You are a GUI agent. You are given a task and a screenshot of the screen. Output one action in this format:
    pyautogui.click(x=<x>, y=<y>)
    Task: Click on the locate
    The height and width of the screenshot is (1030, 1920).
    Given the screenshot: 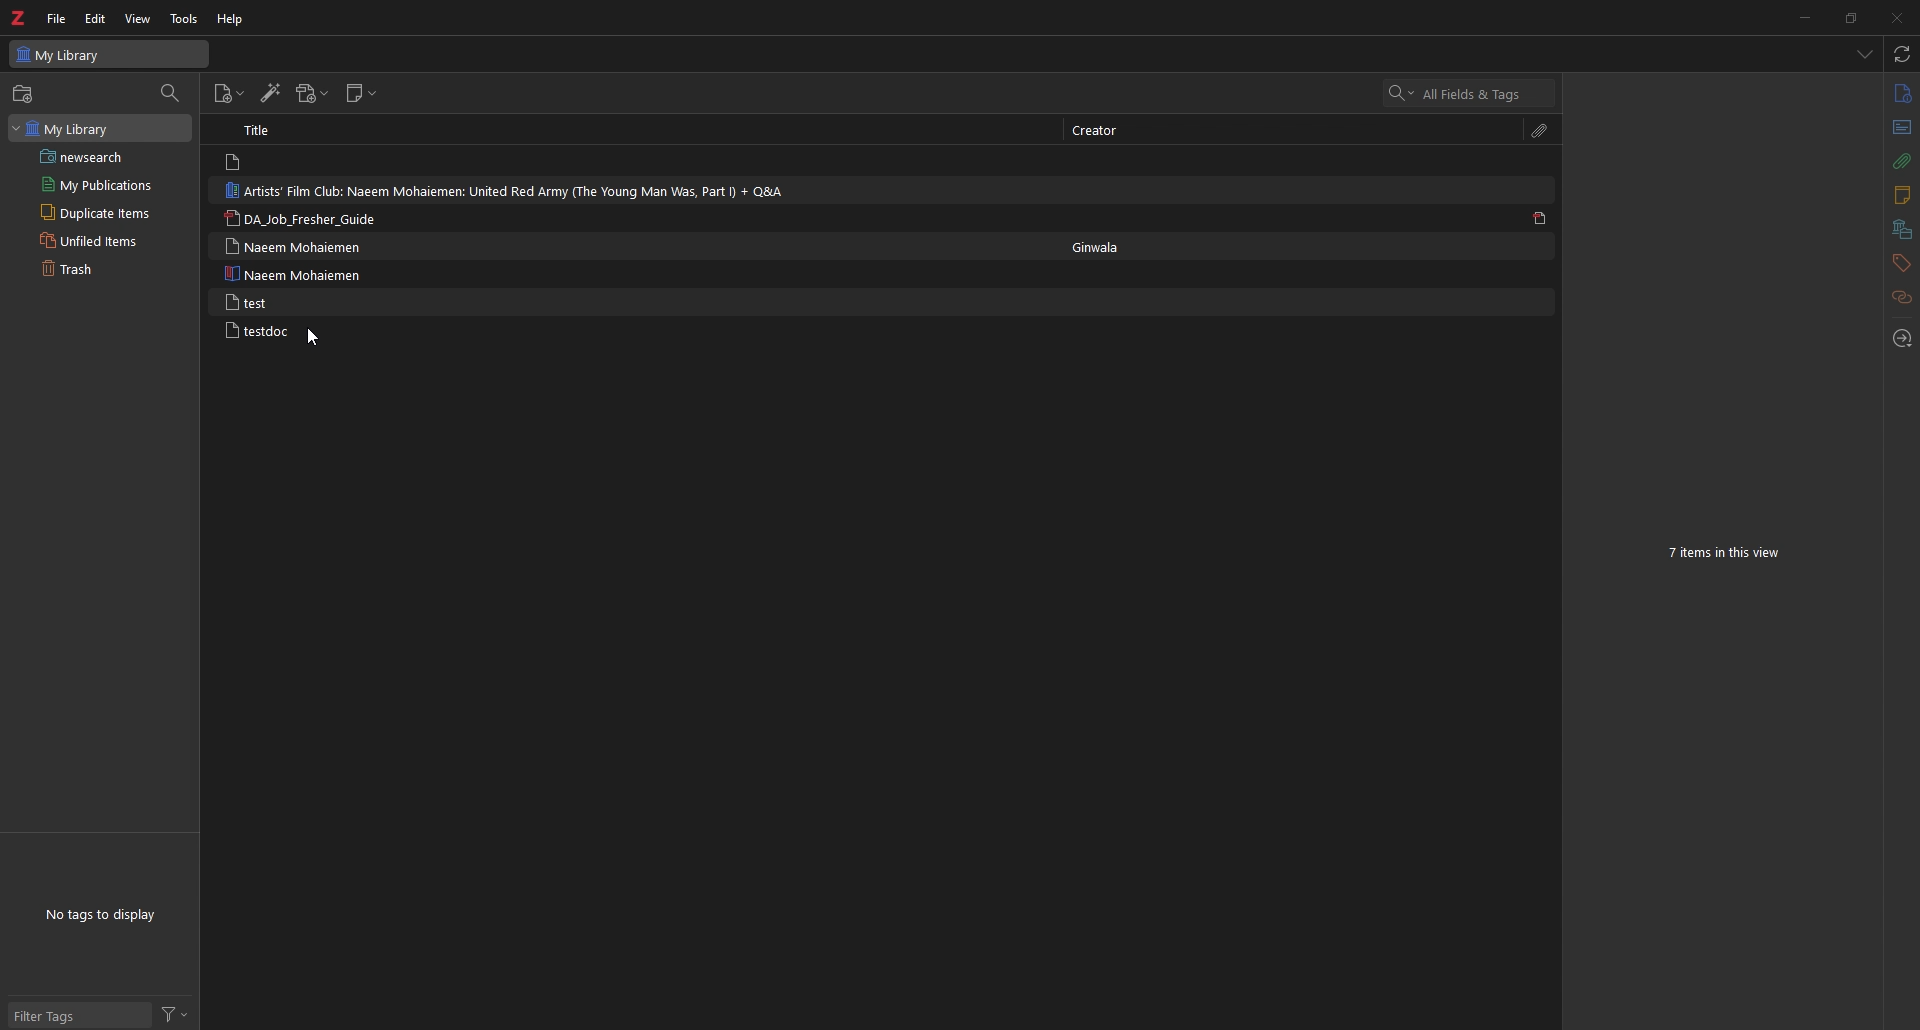 What is the action you would take?
    pyautogui.click(x=1901, y=339)
    